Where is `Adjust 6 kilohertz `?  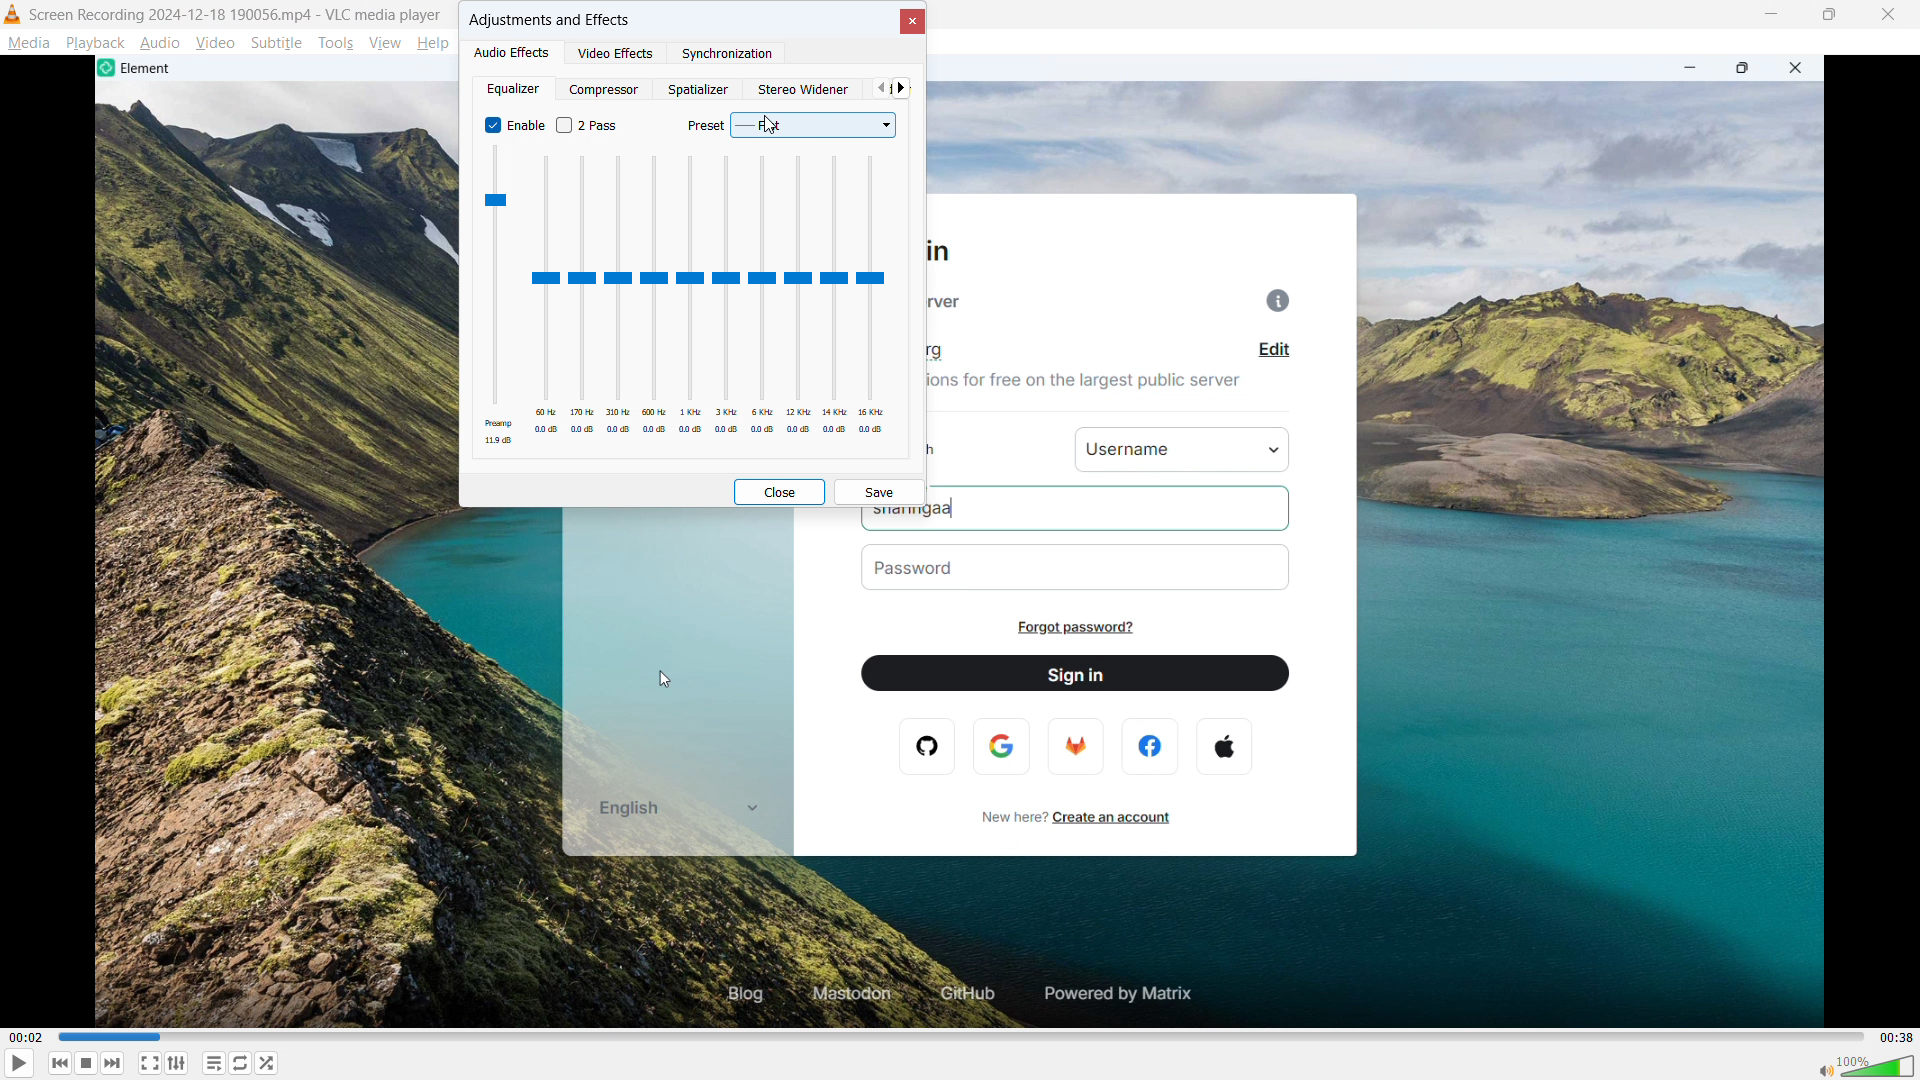
Adjust 6 kilohertz  is located at coordinates (763, 296).